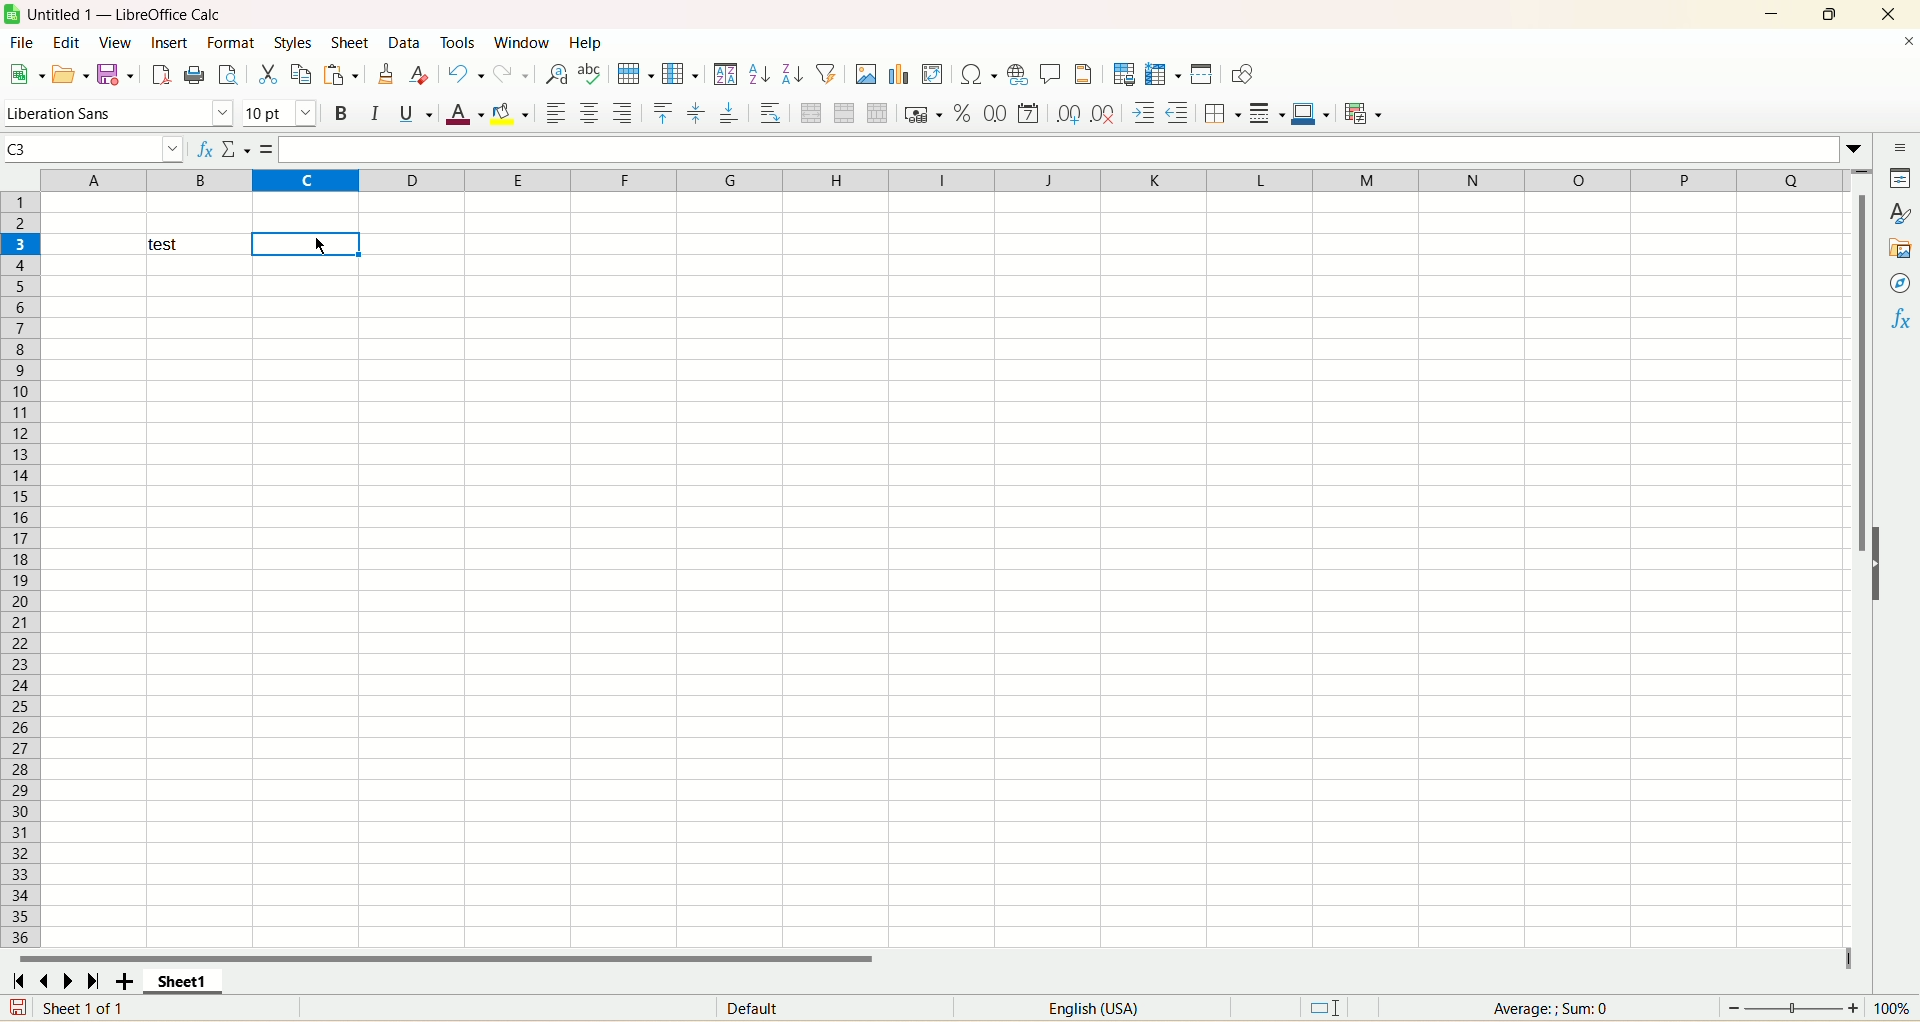  What do you see at coordinates (114, 75) in the screenshot?
I see `save` at bounding box center [114, 75].